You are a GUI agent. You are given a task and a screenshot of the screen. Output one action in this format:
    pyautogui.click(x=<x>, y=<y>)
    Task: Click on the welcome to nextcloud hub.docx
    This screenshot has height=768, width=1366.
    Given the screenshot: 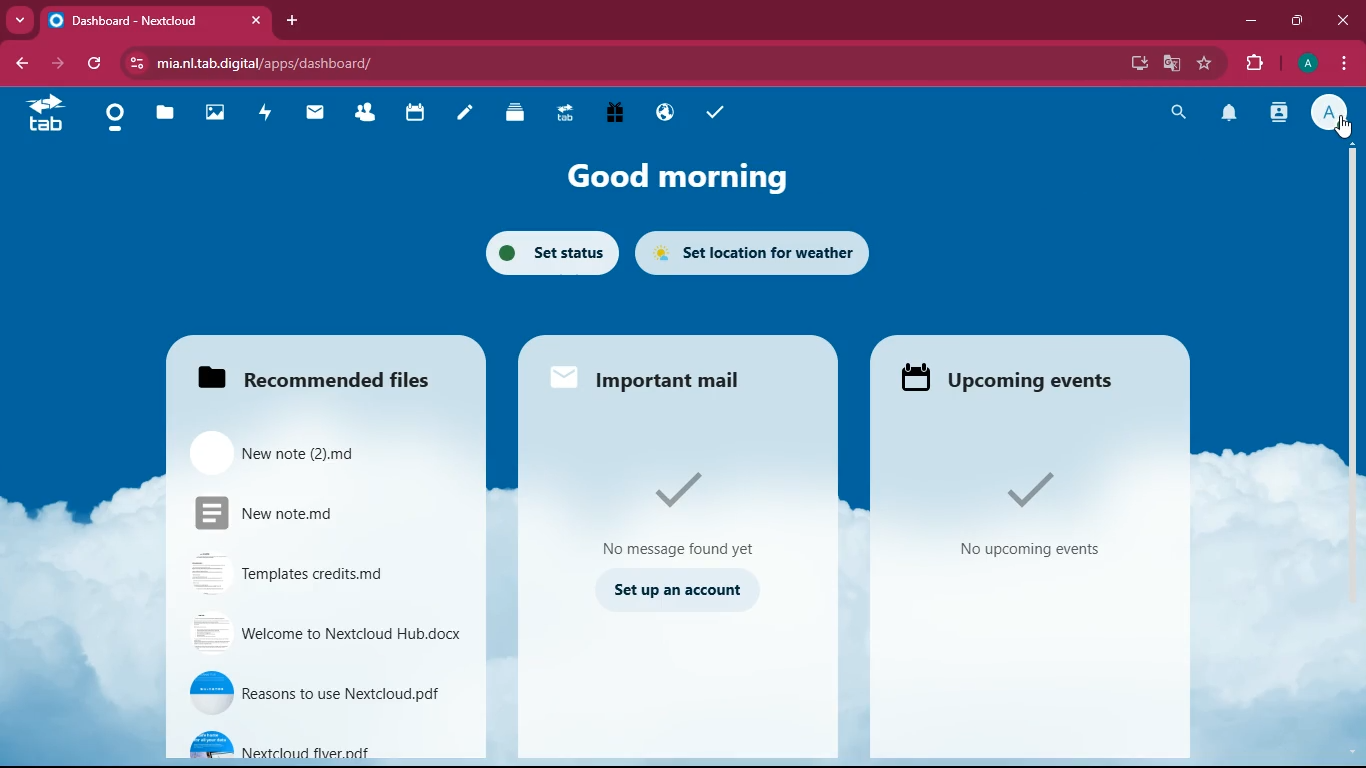 What is the action you would take?
    pyautogui.click(x=320, y=636)
    